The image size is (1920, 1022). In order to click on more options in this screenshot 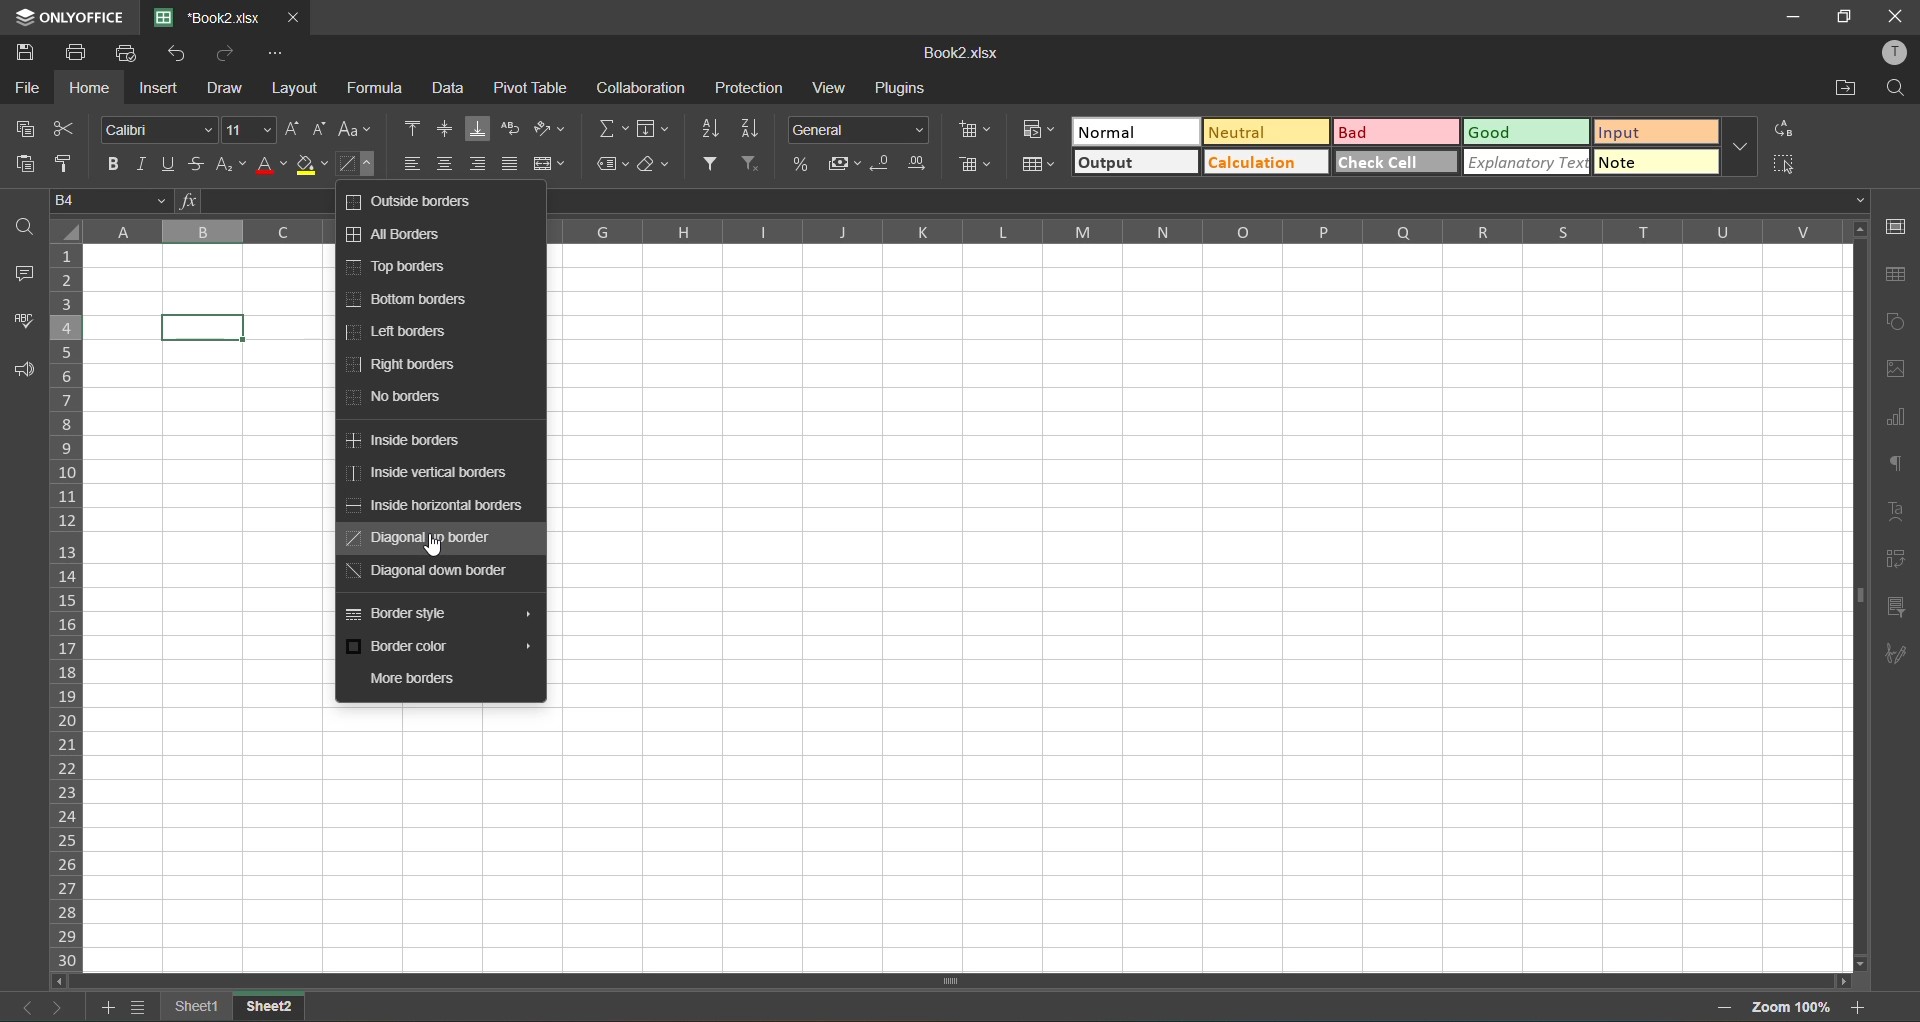, I will do `click(1747, 147)`.